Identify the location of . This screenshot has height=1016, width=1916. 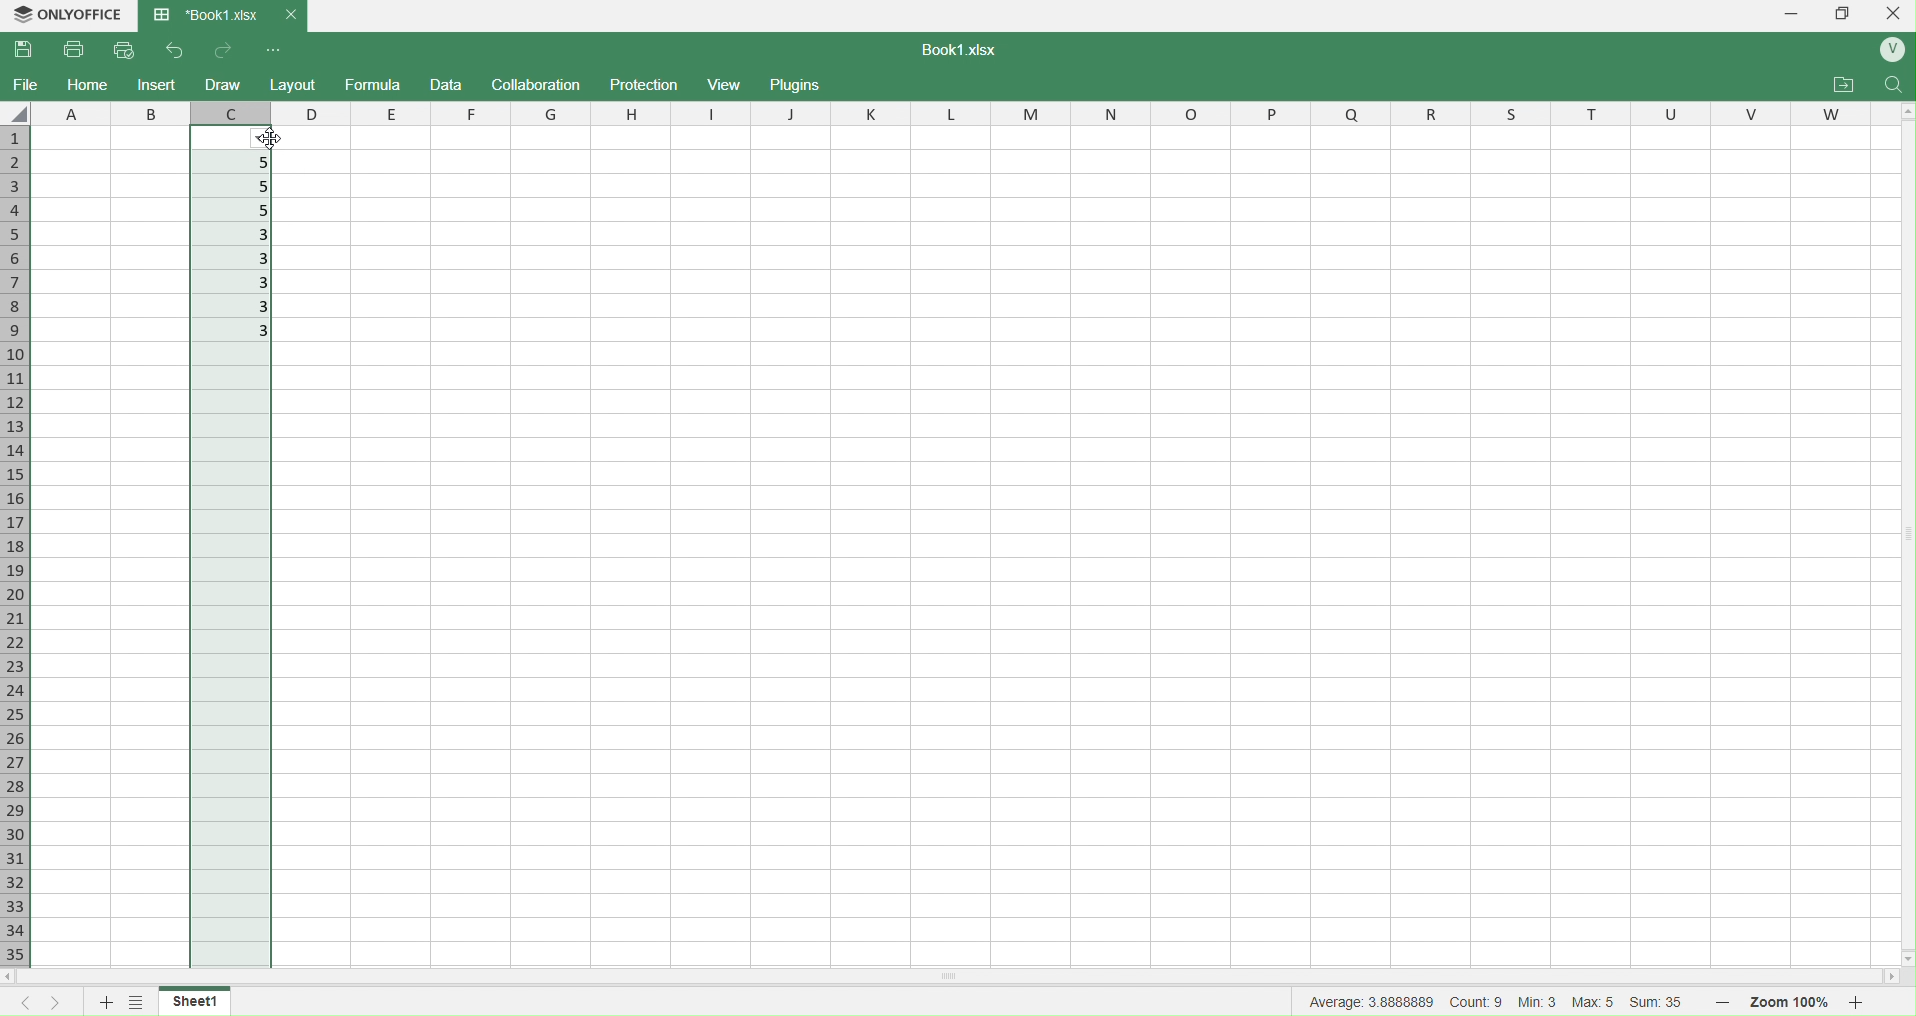
(1904, 959).